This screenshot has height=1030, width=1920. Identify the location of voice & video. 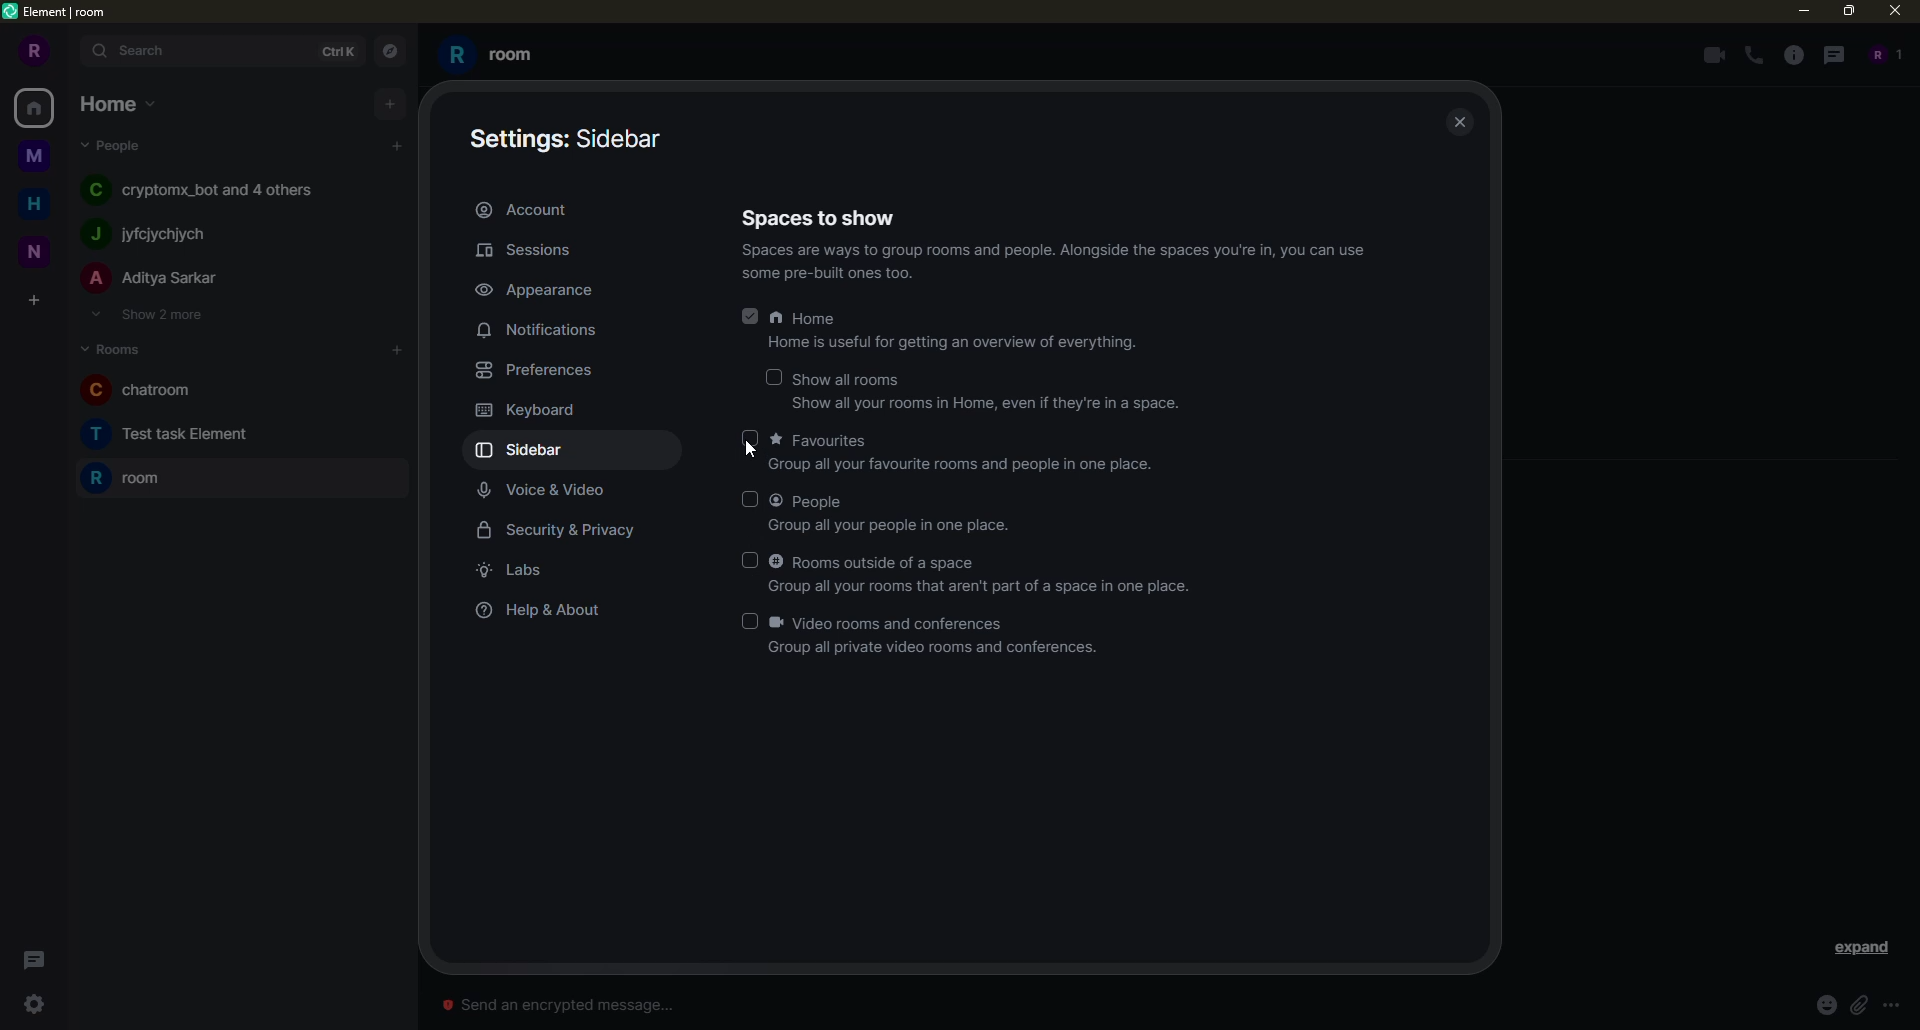
(543, 493).